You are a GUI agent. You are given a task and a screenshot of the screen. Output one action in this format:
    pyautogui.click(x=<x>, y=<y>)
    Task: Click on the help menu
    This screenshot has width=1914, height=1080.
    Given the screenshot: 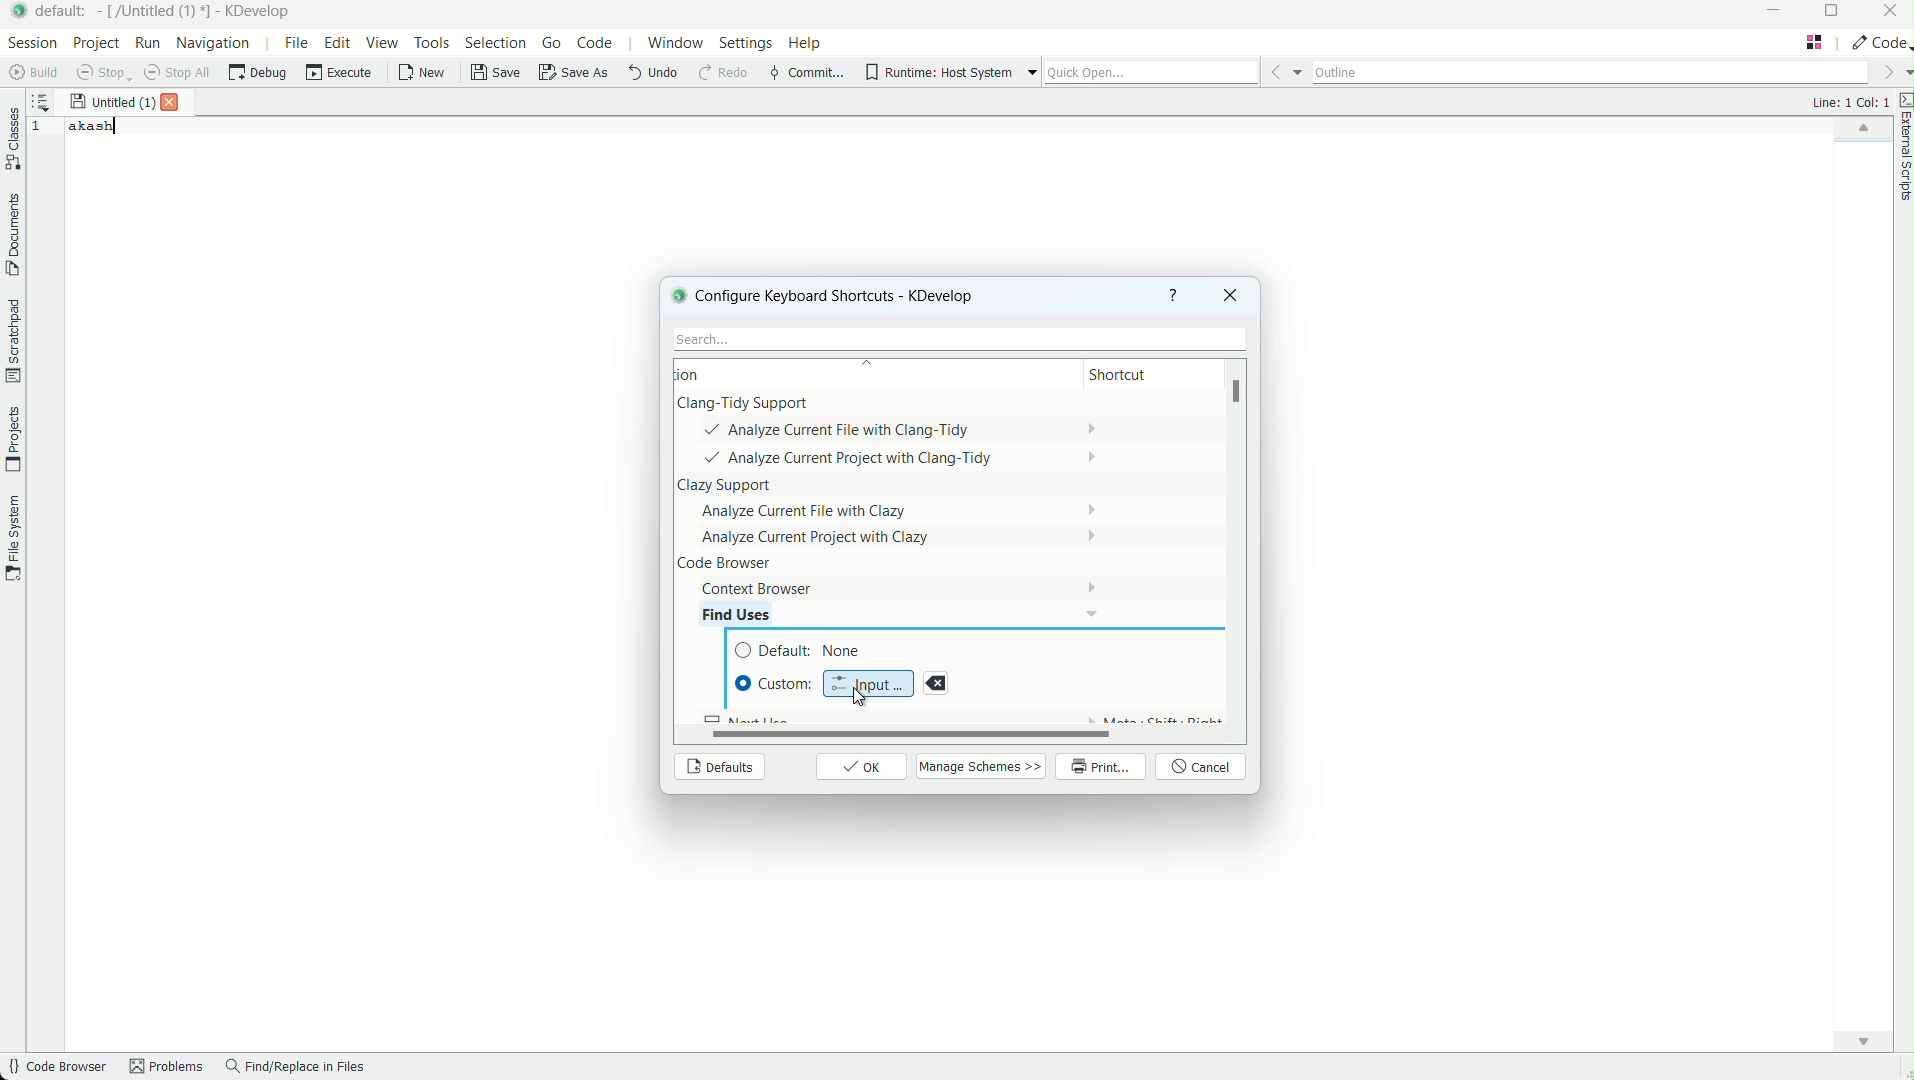 What is the action you would take?
    pyautogui.click(x=807, y=45)
    